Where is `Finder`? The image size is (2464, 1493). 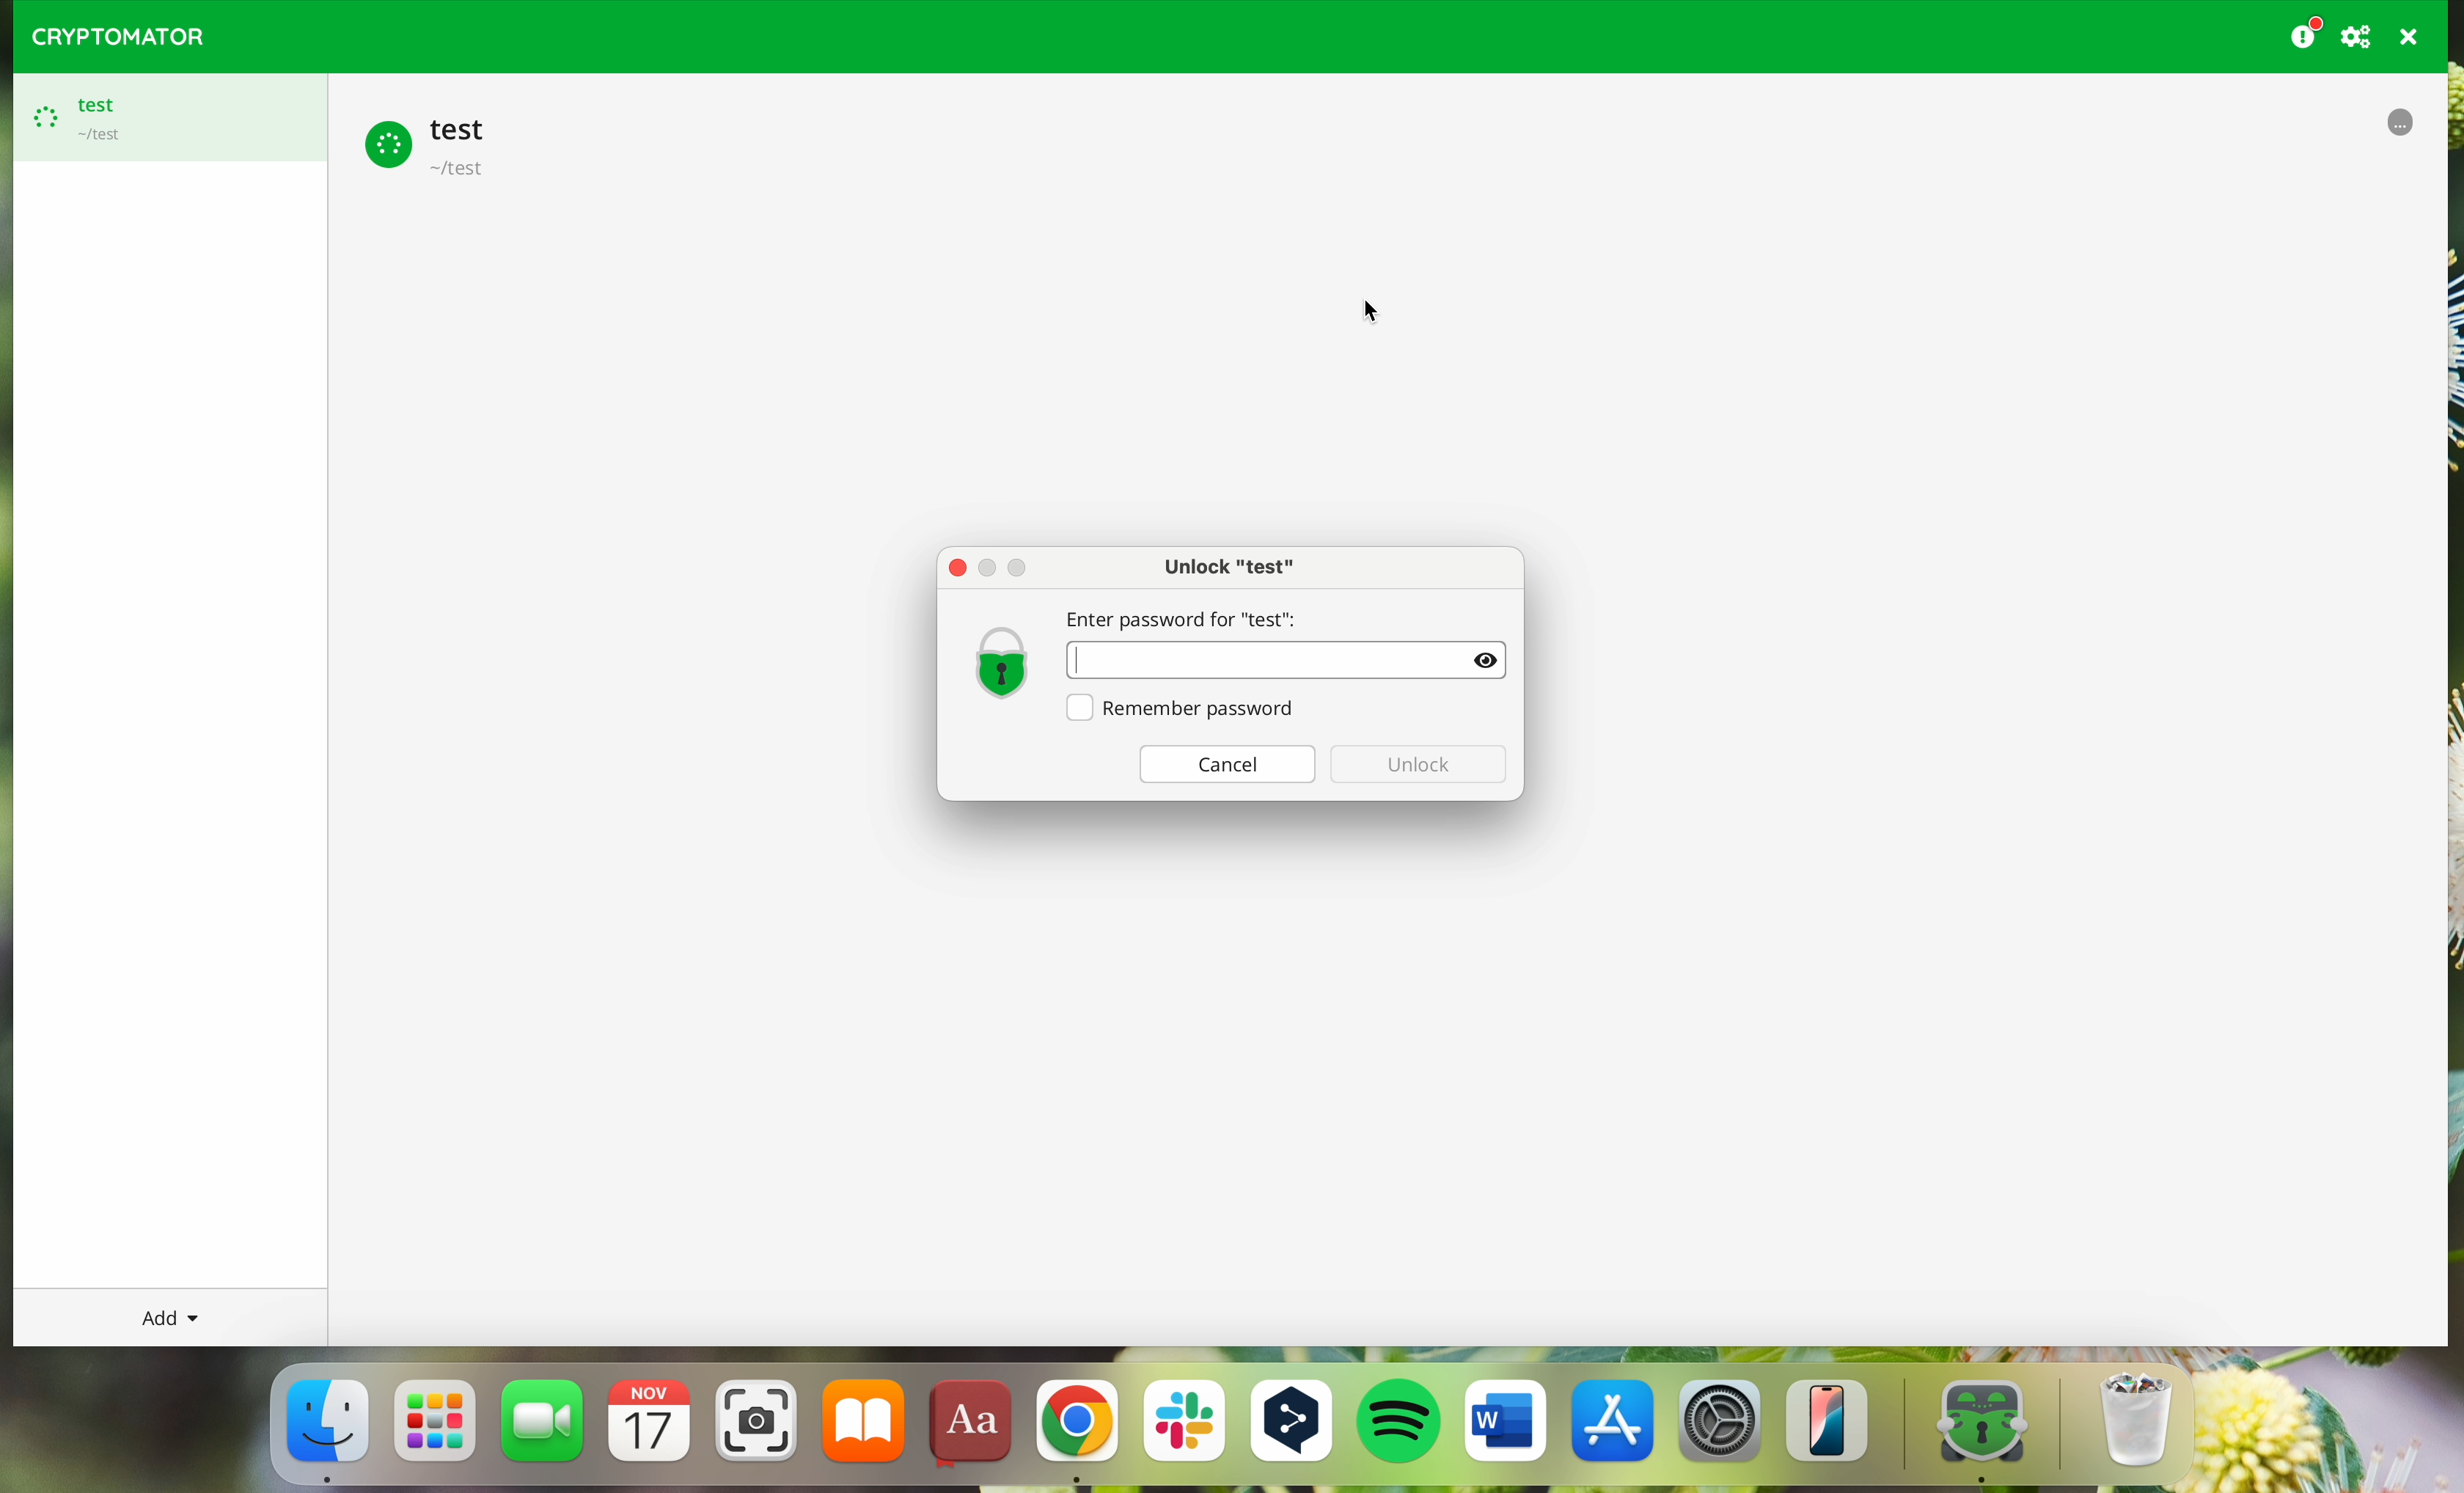 Finder is located at coordinates (326, 1426).